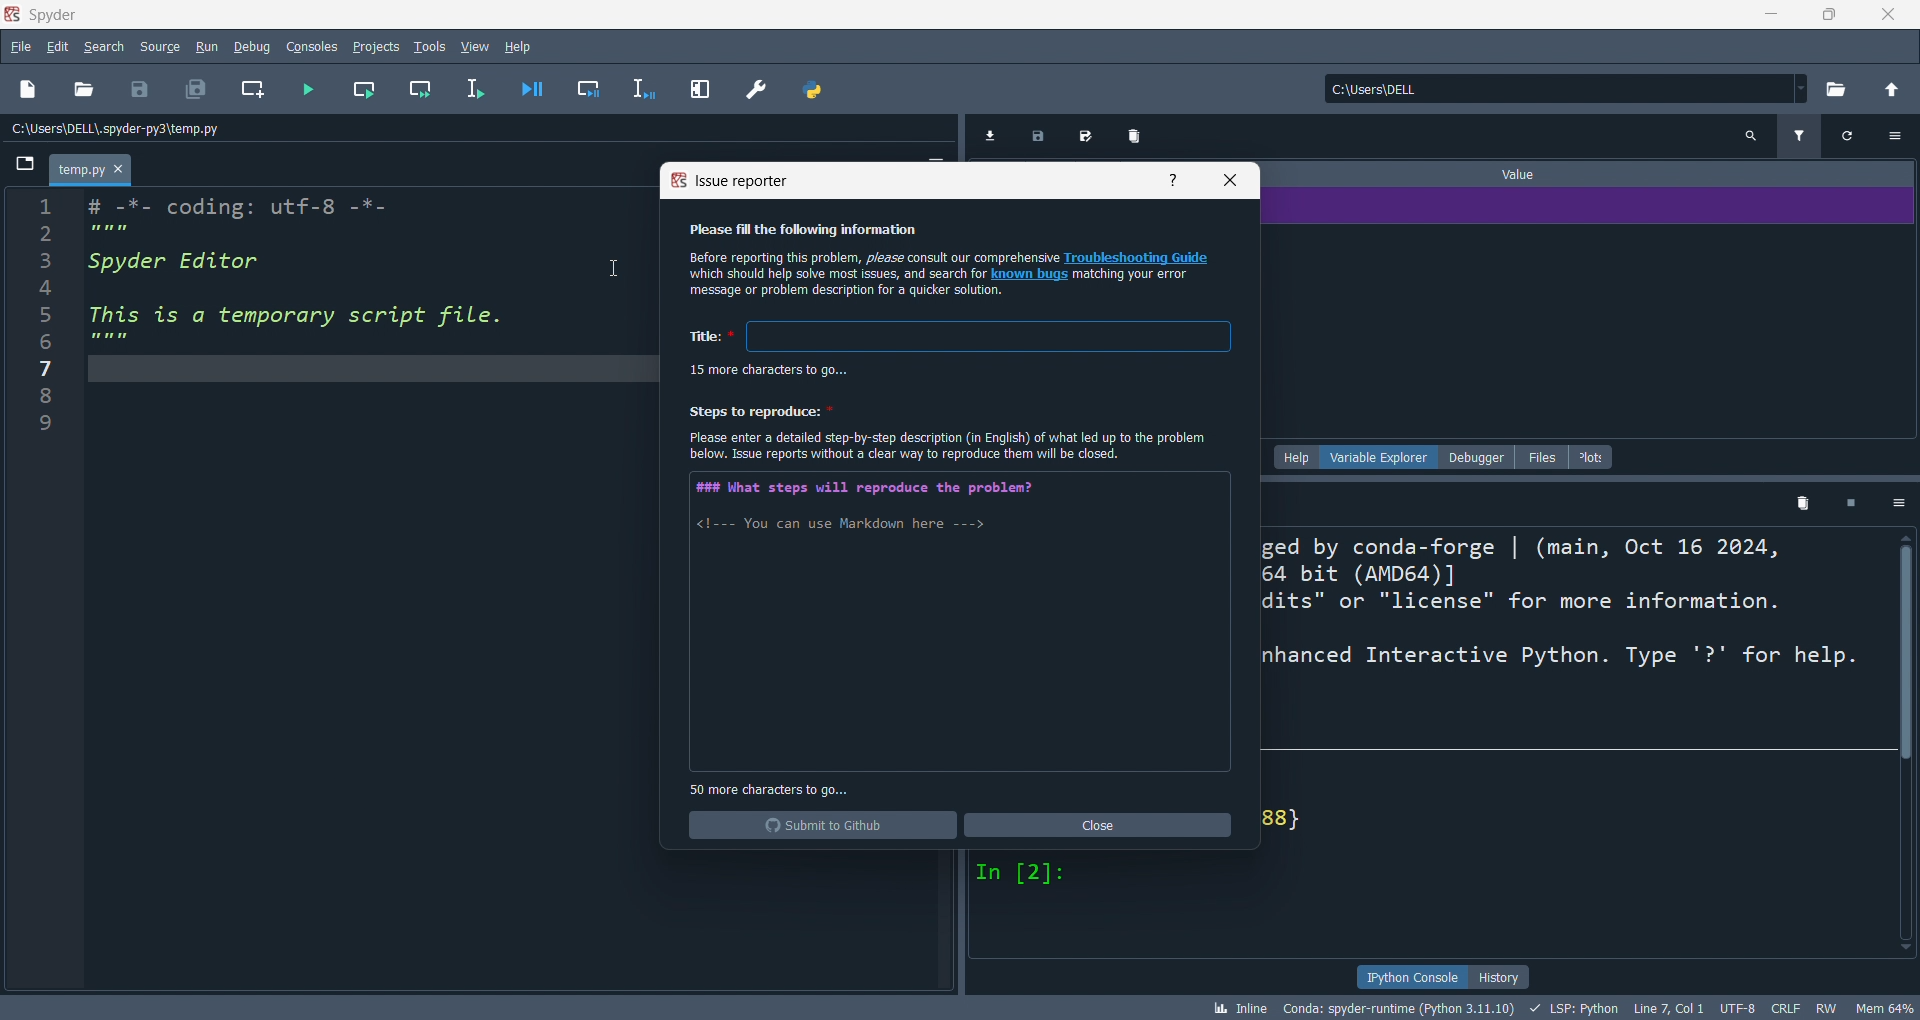 Image resolution: width=1920 pixels, height=1020 pixels. Describe the element at coordinates (1555, 1007) in the screenshot. I see `bk Inline Conda: spyder-runtime (Python 3.11.10) + LSP: Python Line7, Coll UTF-8 CRLF RW Mem 64%` at that location.